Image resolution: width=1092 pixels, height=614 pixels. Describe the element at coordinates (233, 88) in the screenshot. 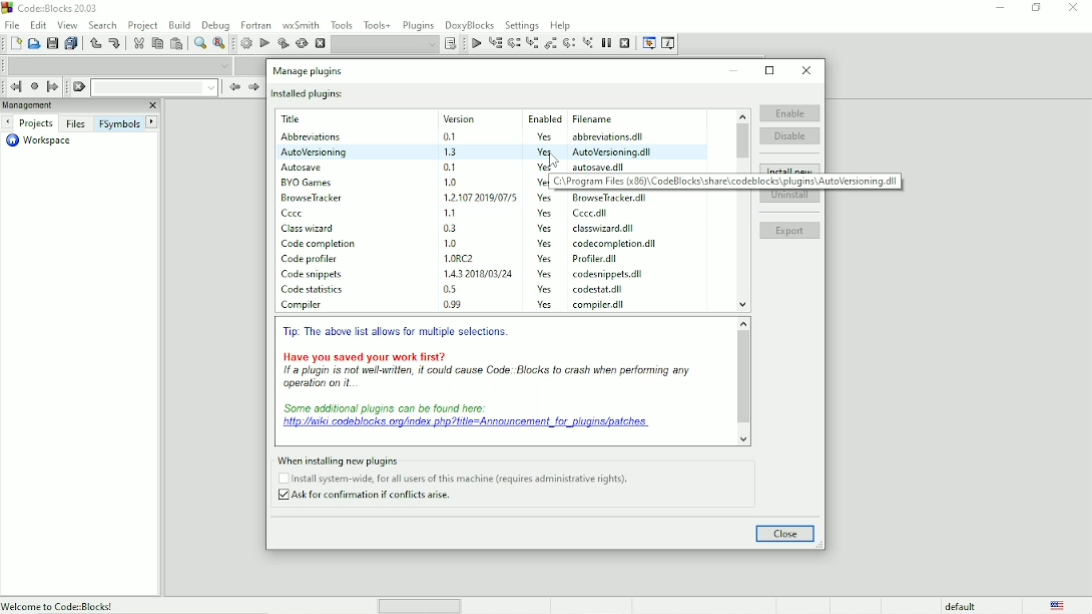

I see `Prev` at that location.